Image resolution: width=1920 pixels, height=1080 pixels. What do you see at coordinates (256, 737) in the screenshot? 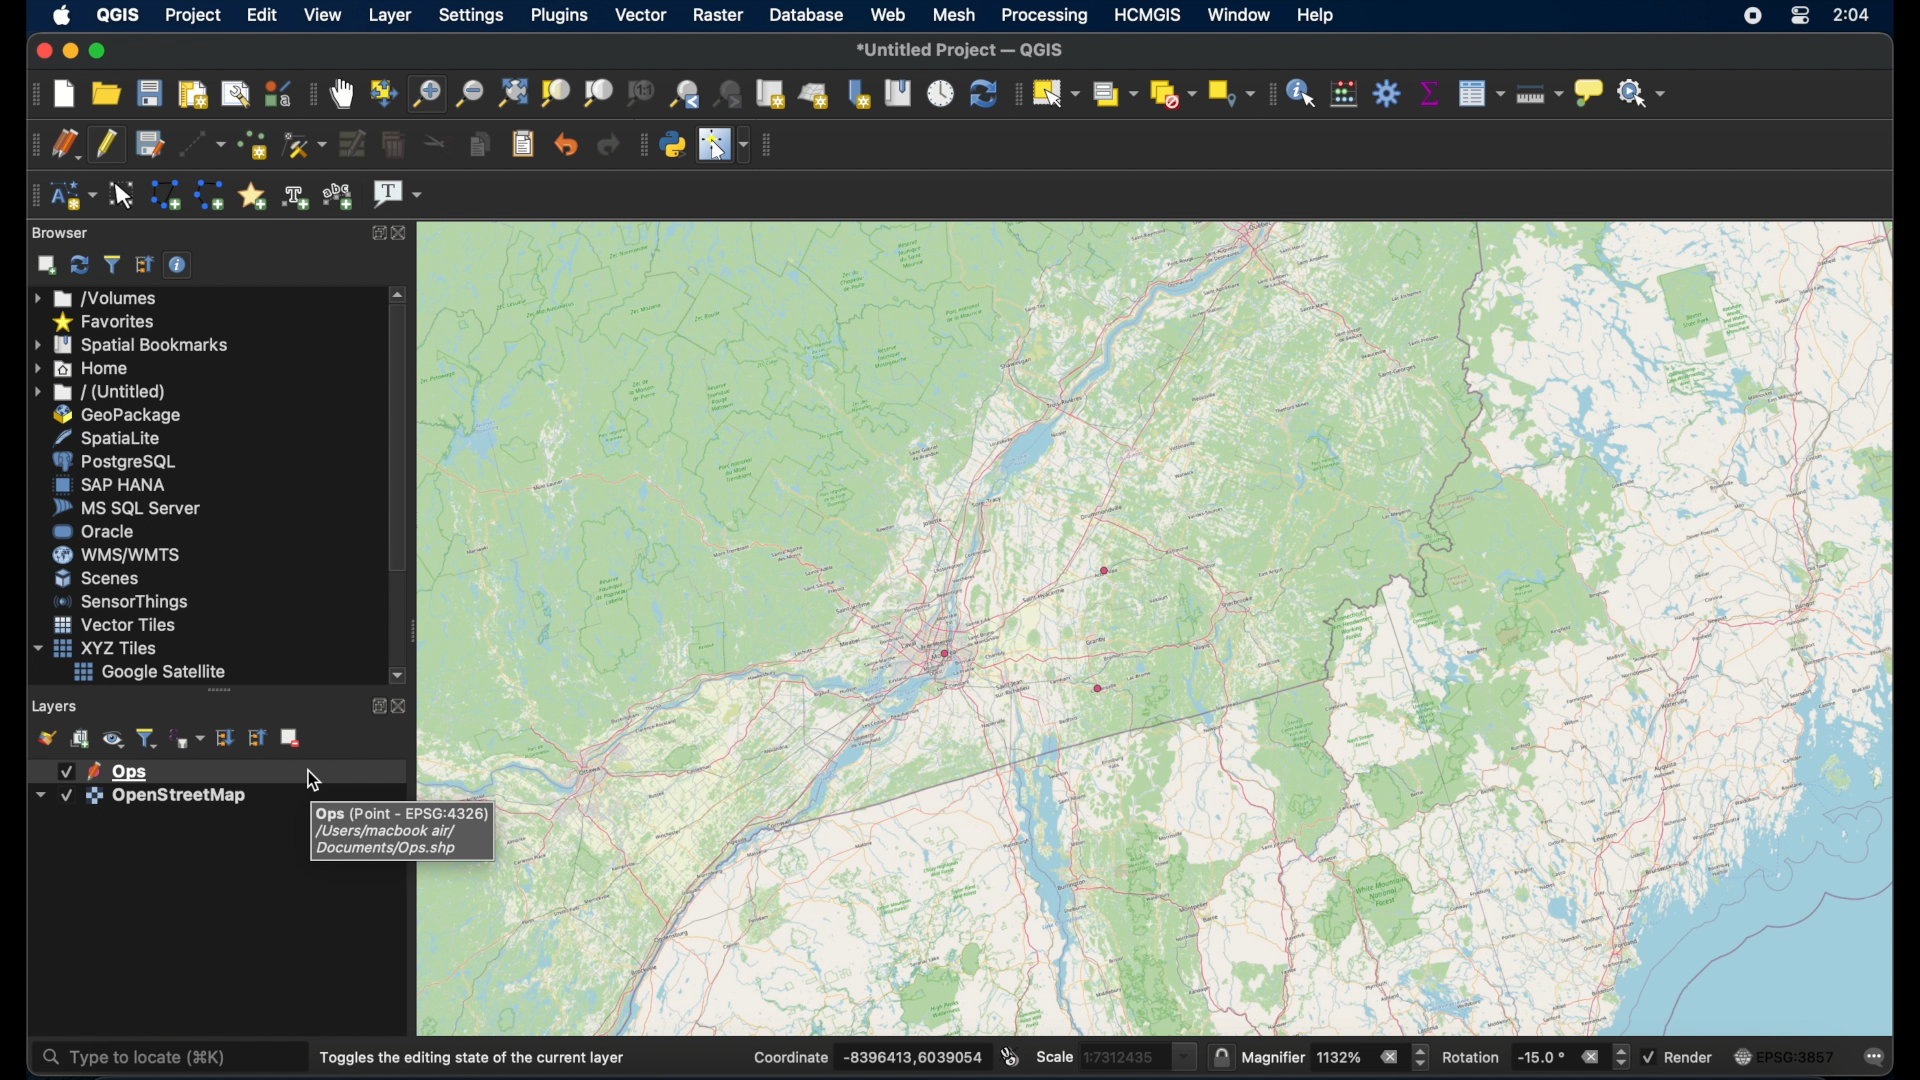
I see `collapse all` at bounding box center [256, 737].